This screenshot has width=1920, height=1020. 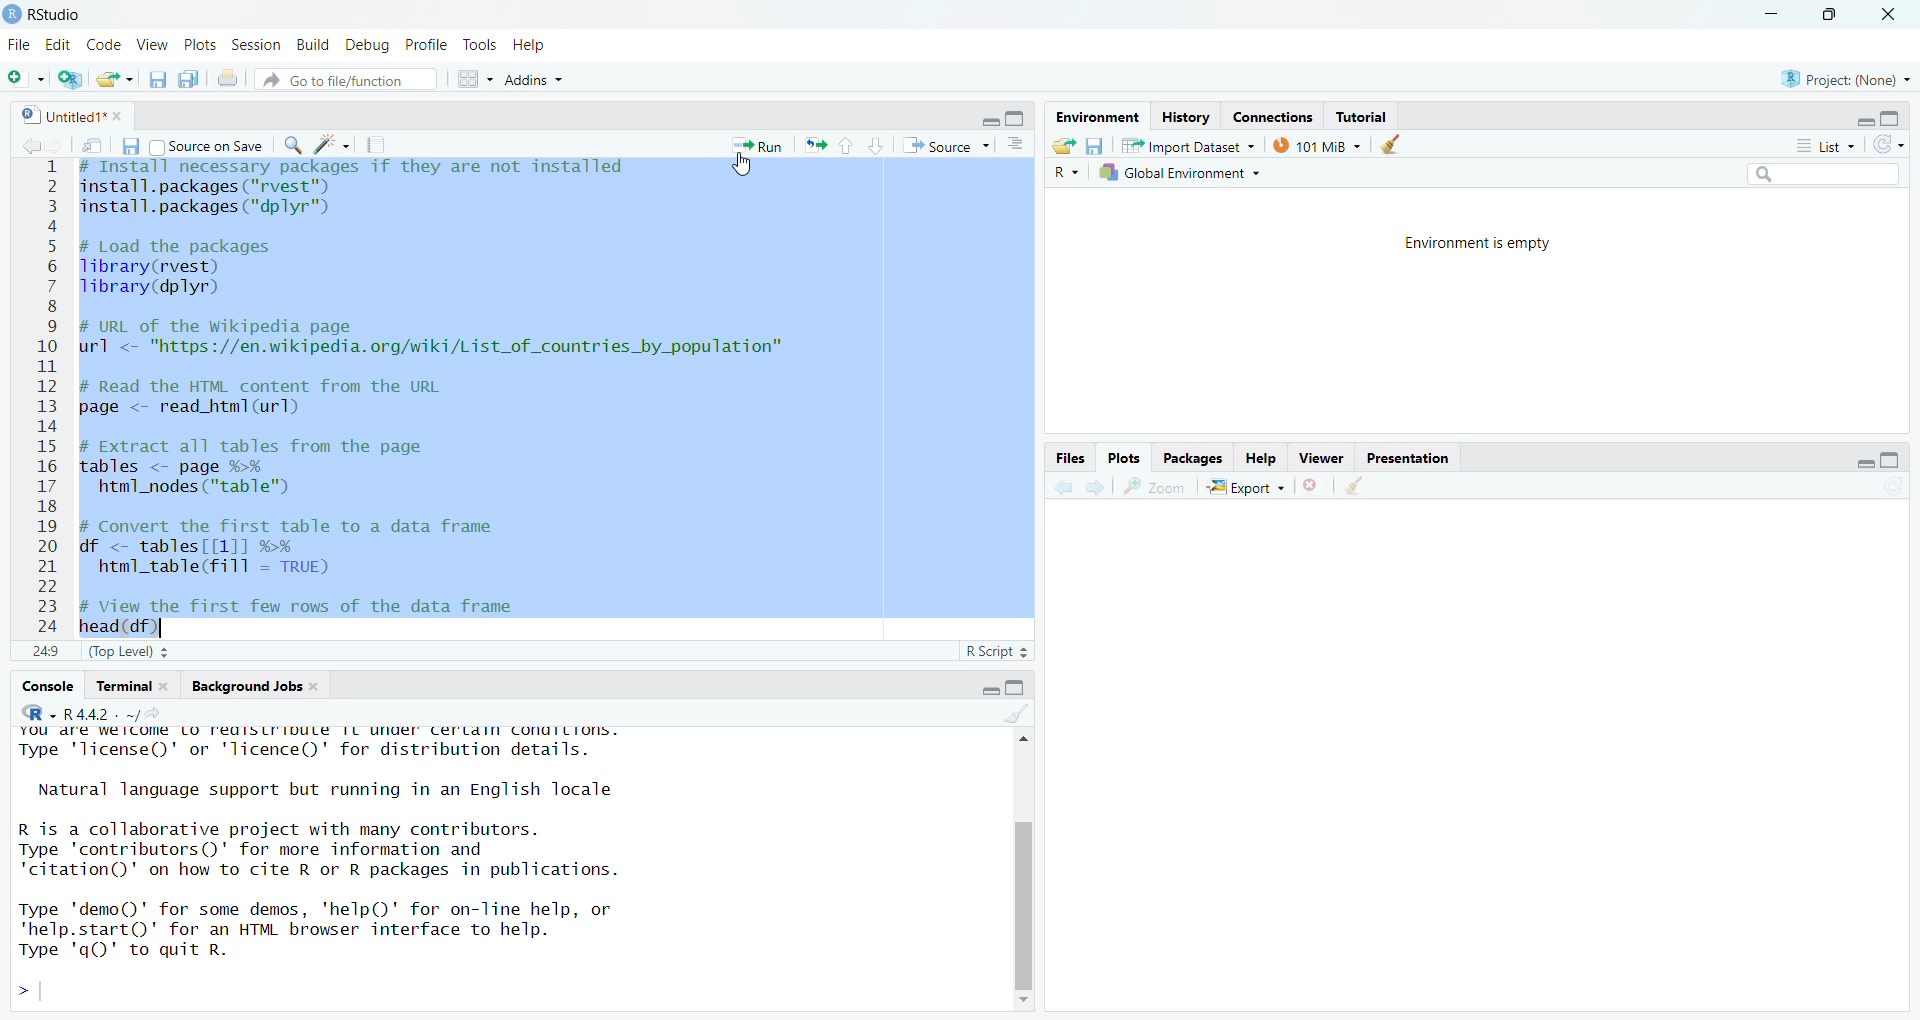 I want to click on save, so click(x=129, y=145).